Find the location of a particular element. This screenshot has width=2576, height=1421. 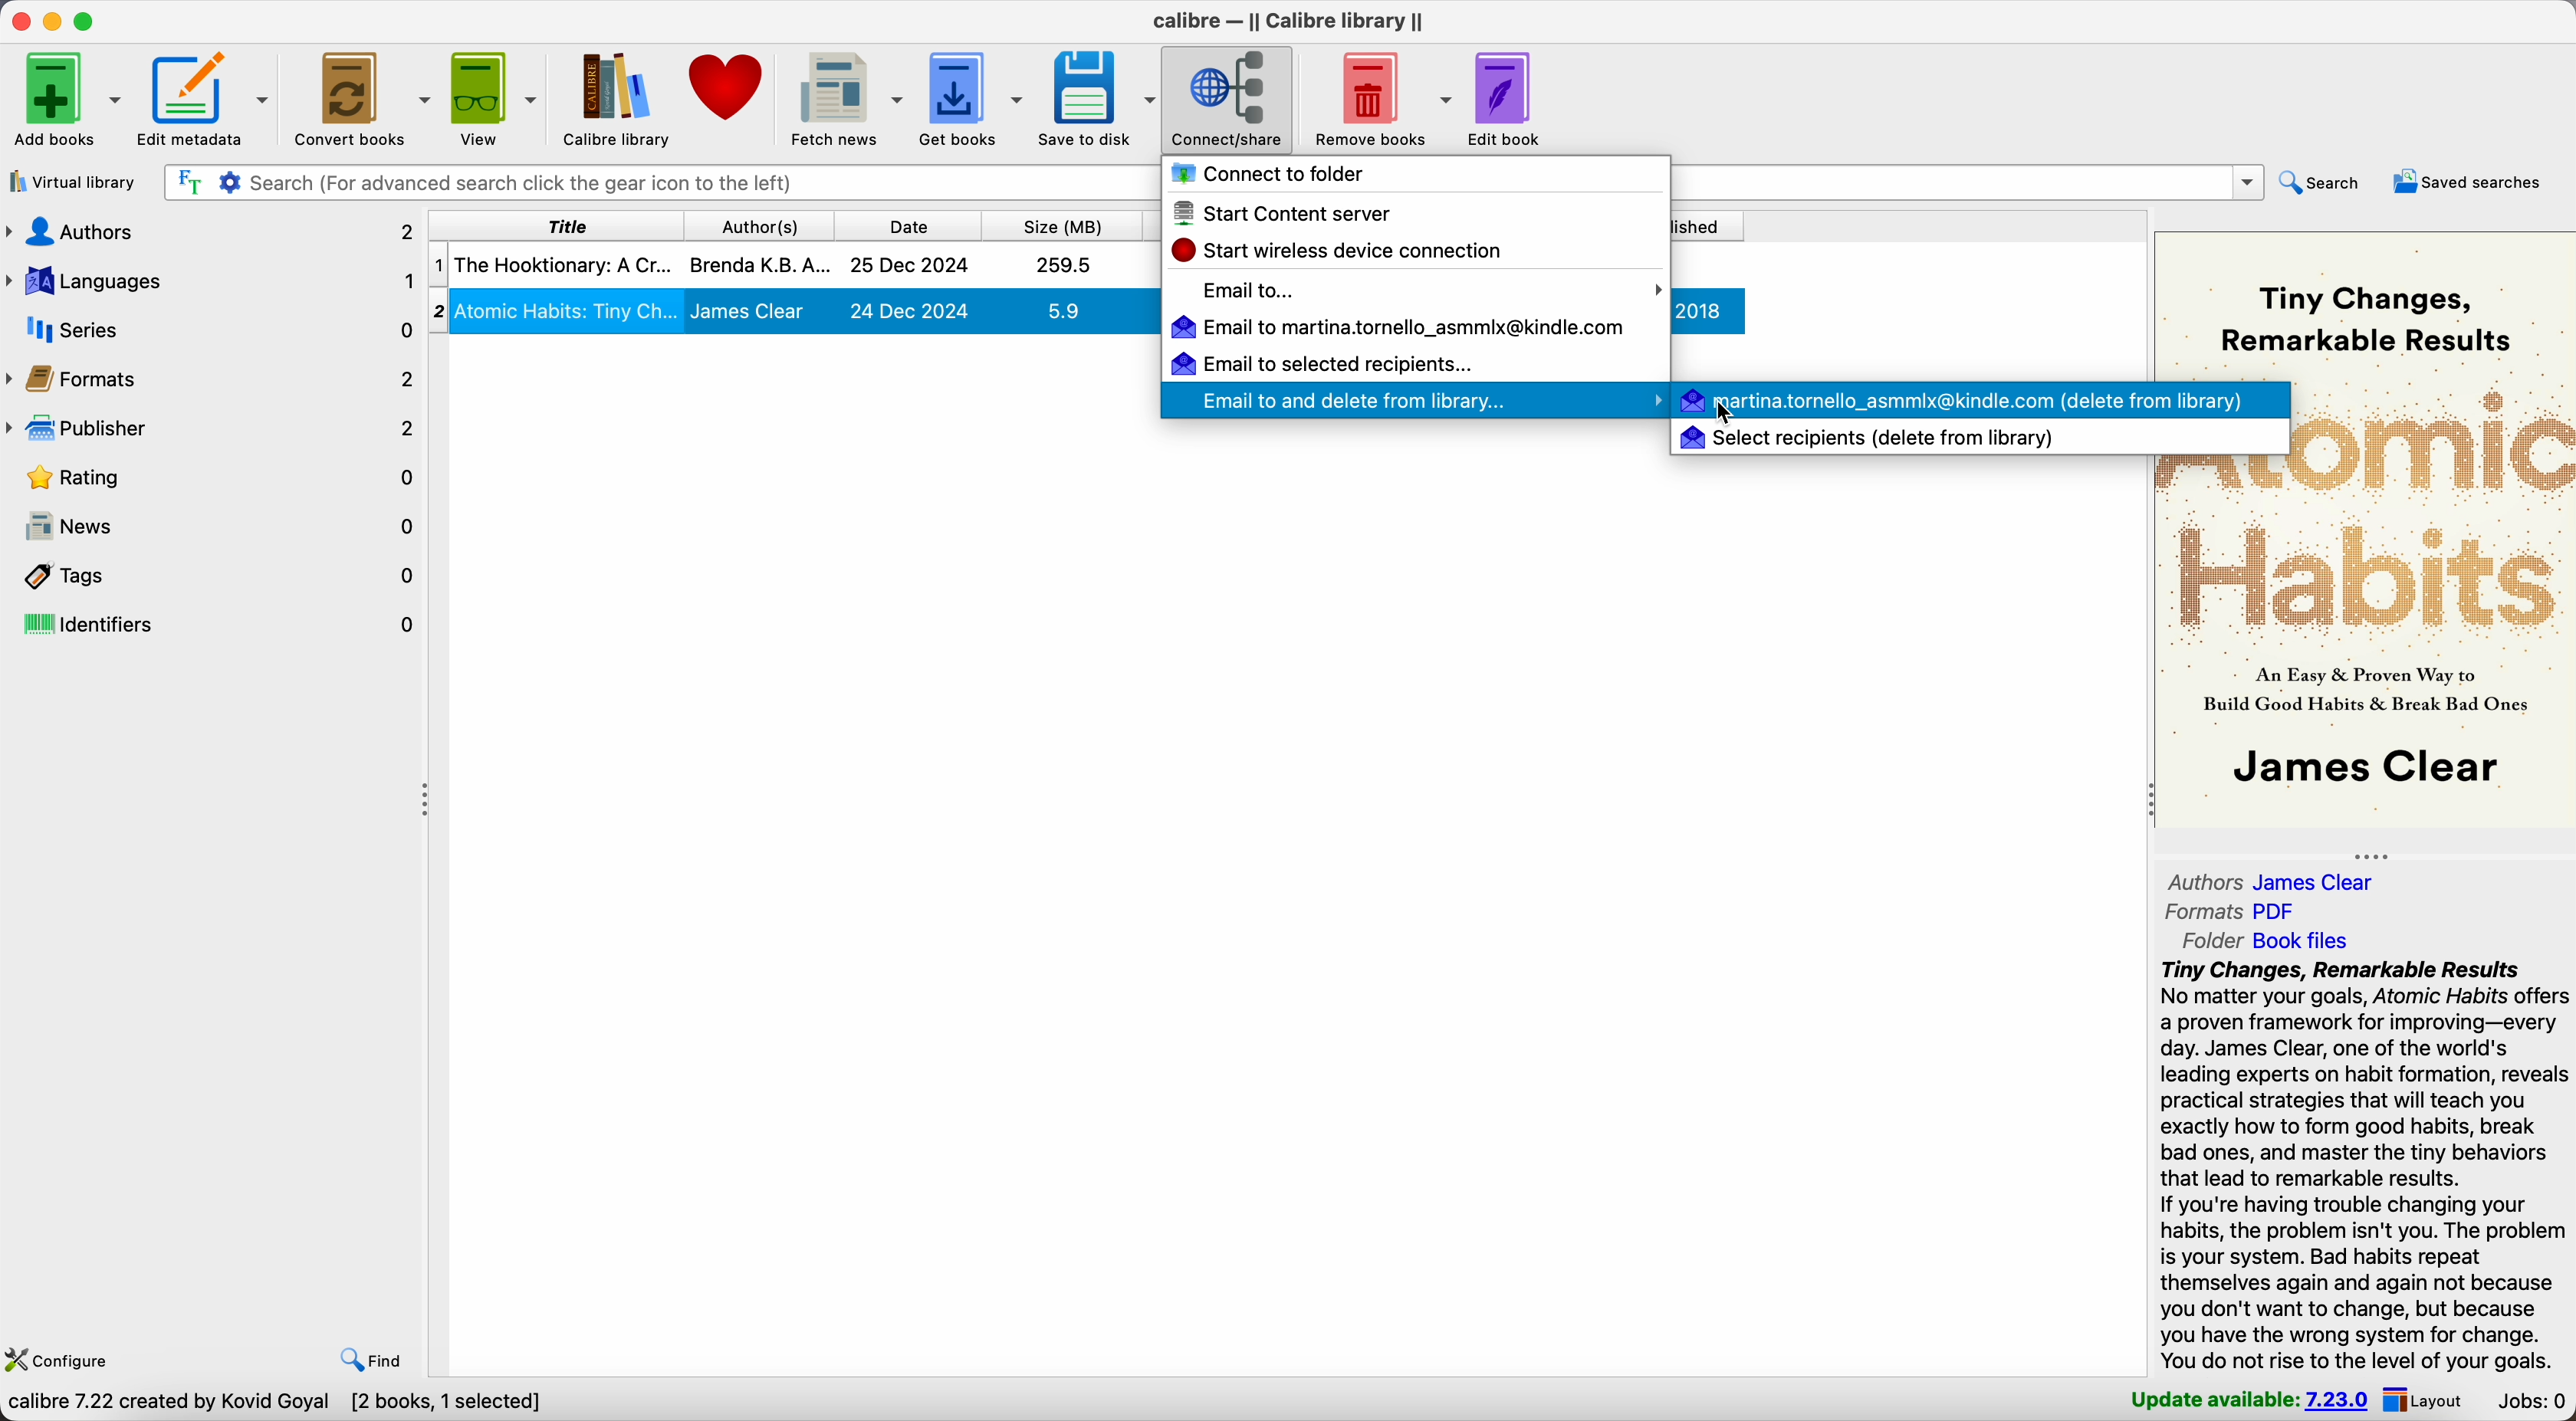

size is located at coordinates (1060, 223).